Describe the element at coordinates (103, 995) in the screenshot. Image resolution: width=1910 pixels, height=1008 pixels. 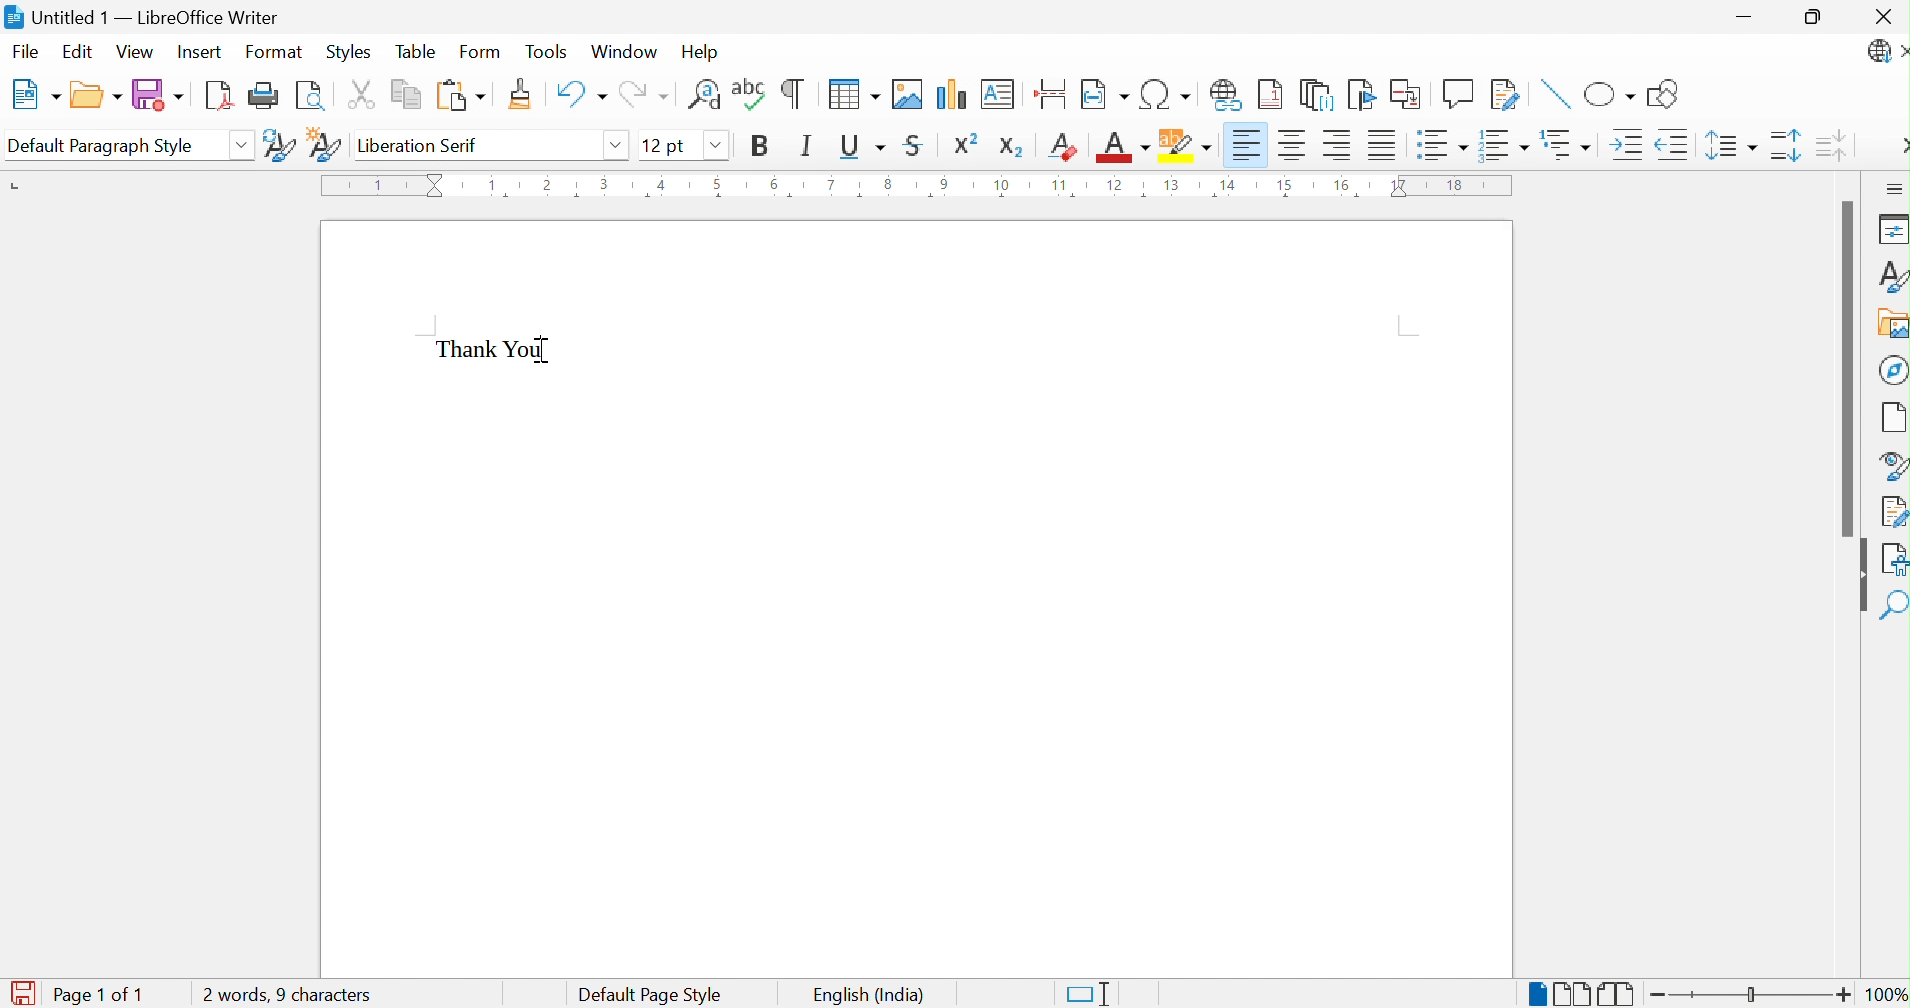
I see `Page 1 of 1` at that location.